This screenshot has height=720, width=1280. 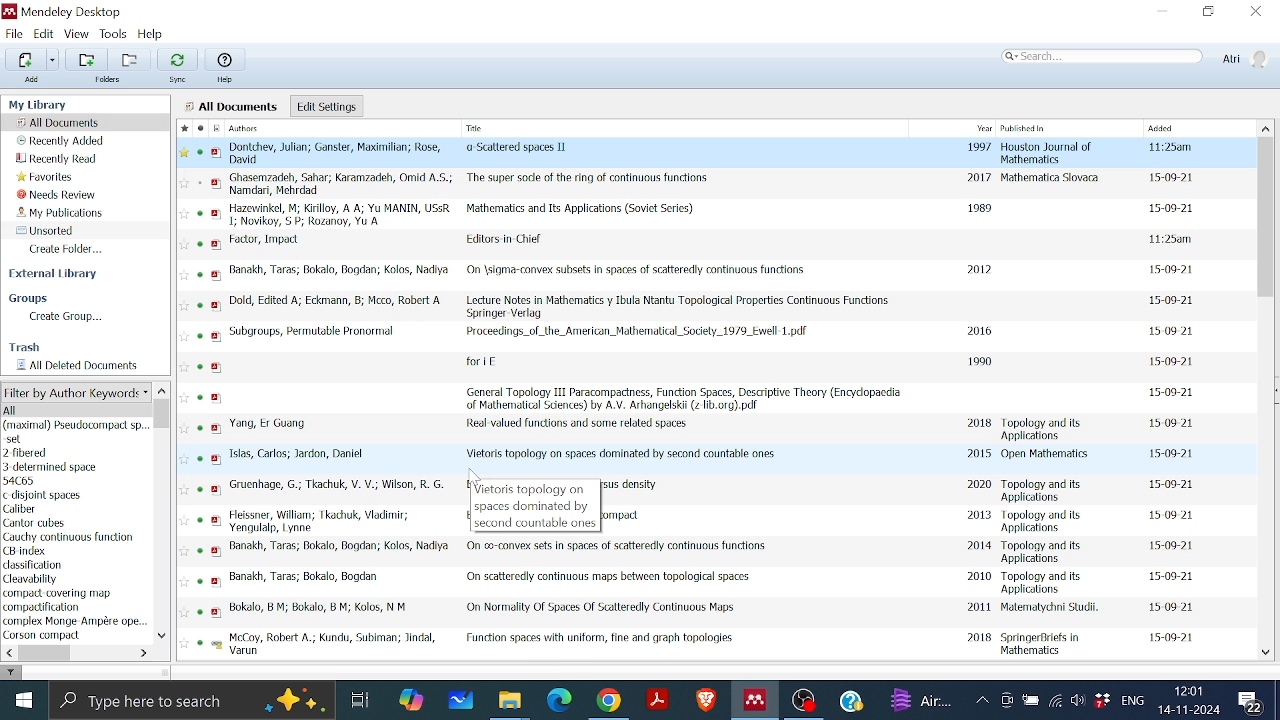 I want to click on Help, so click(x=227, y=80).